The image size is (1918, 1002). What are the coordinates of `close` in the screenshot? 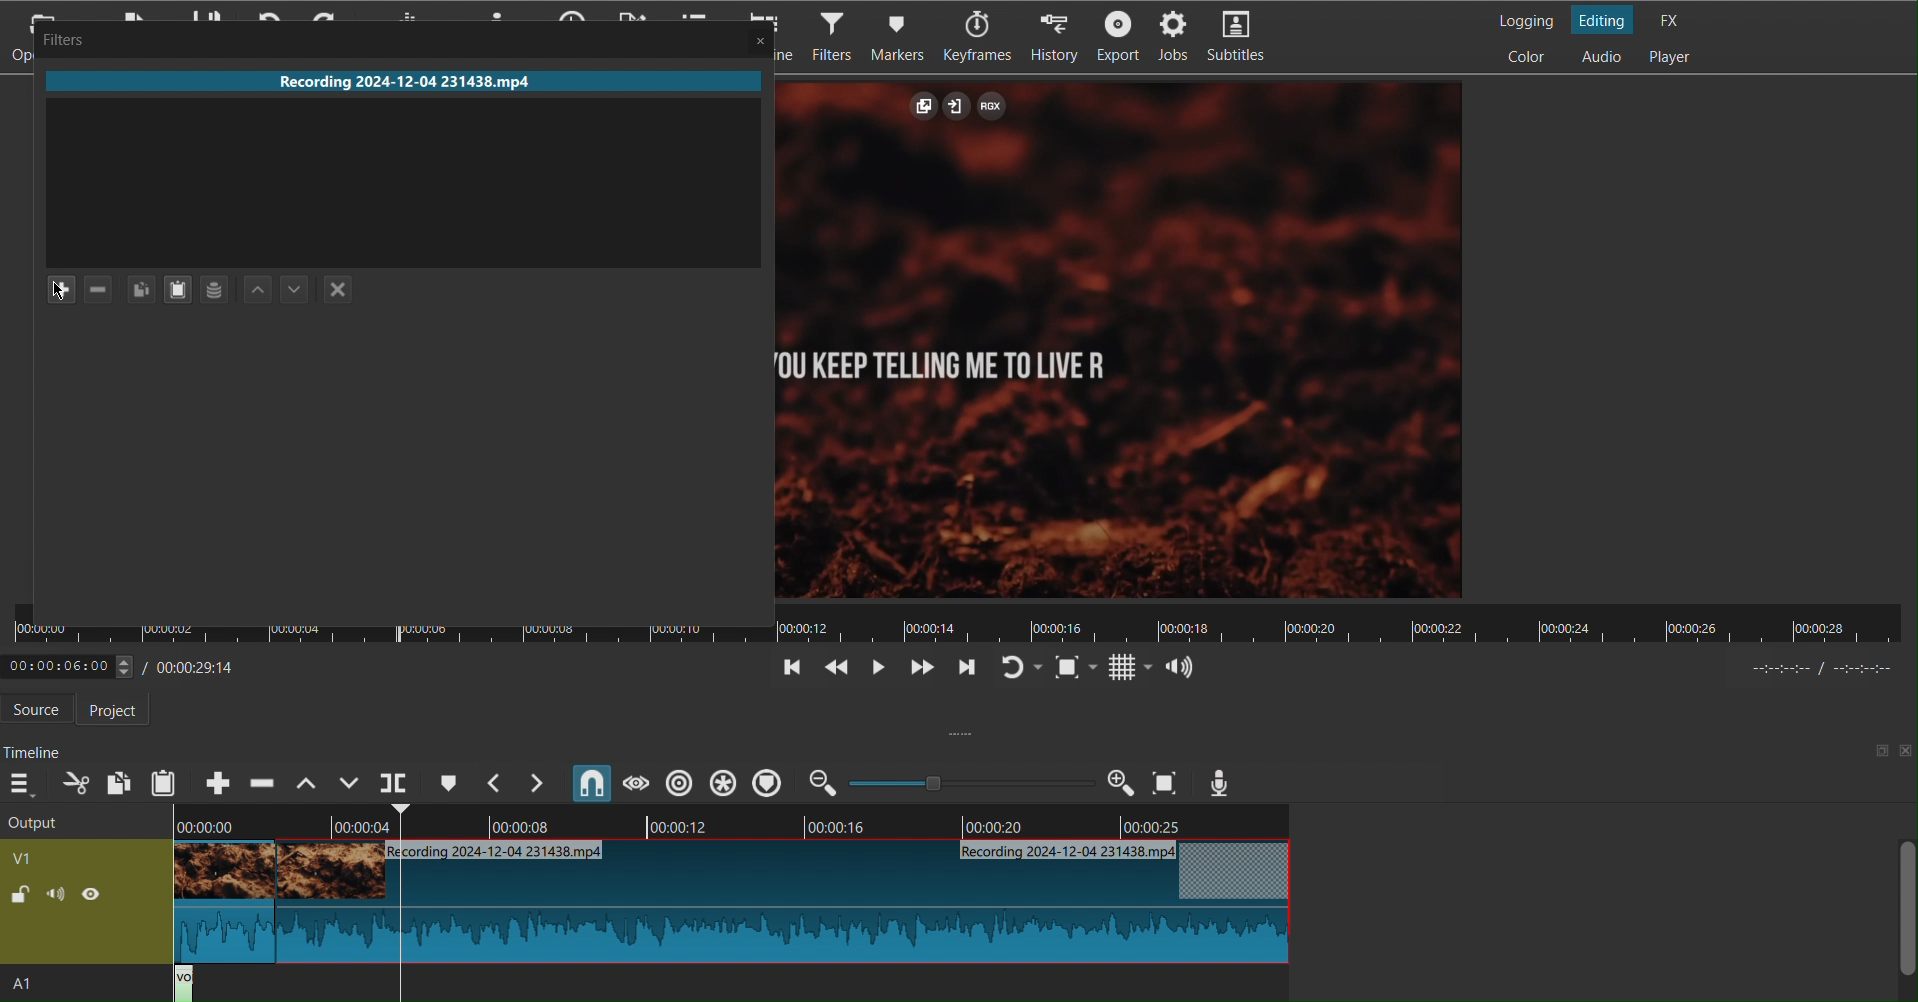 It's located at (1906, 752).